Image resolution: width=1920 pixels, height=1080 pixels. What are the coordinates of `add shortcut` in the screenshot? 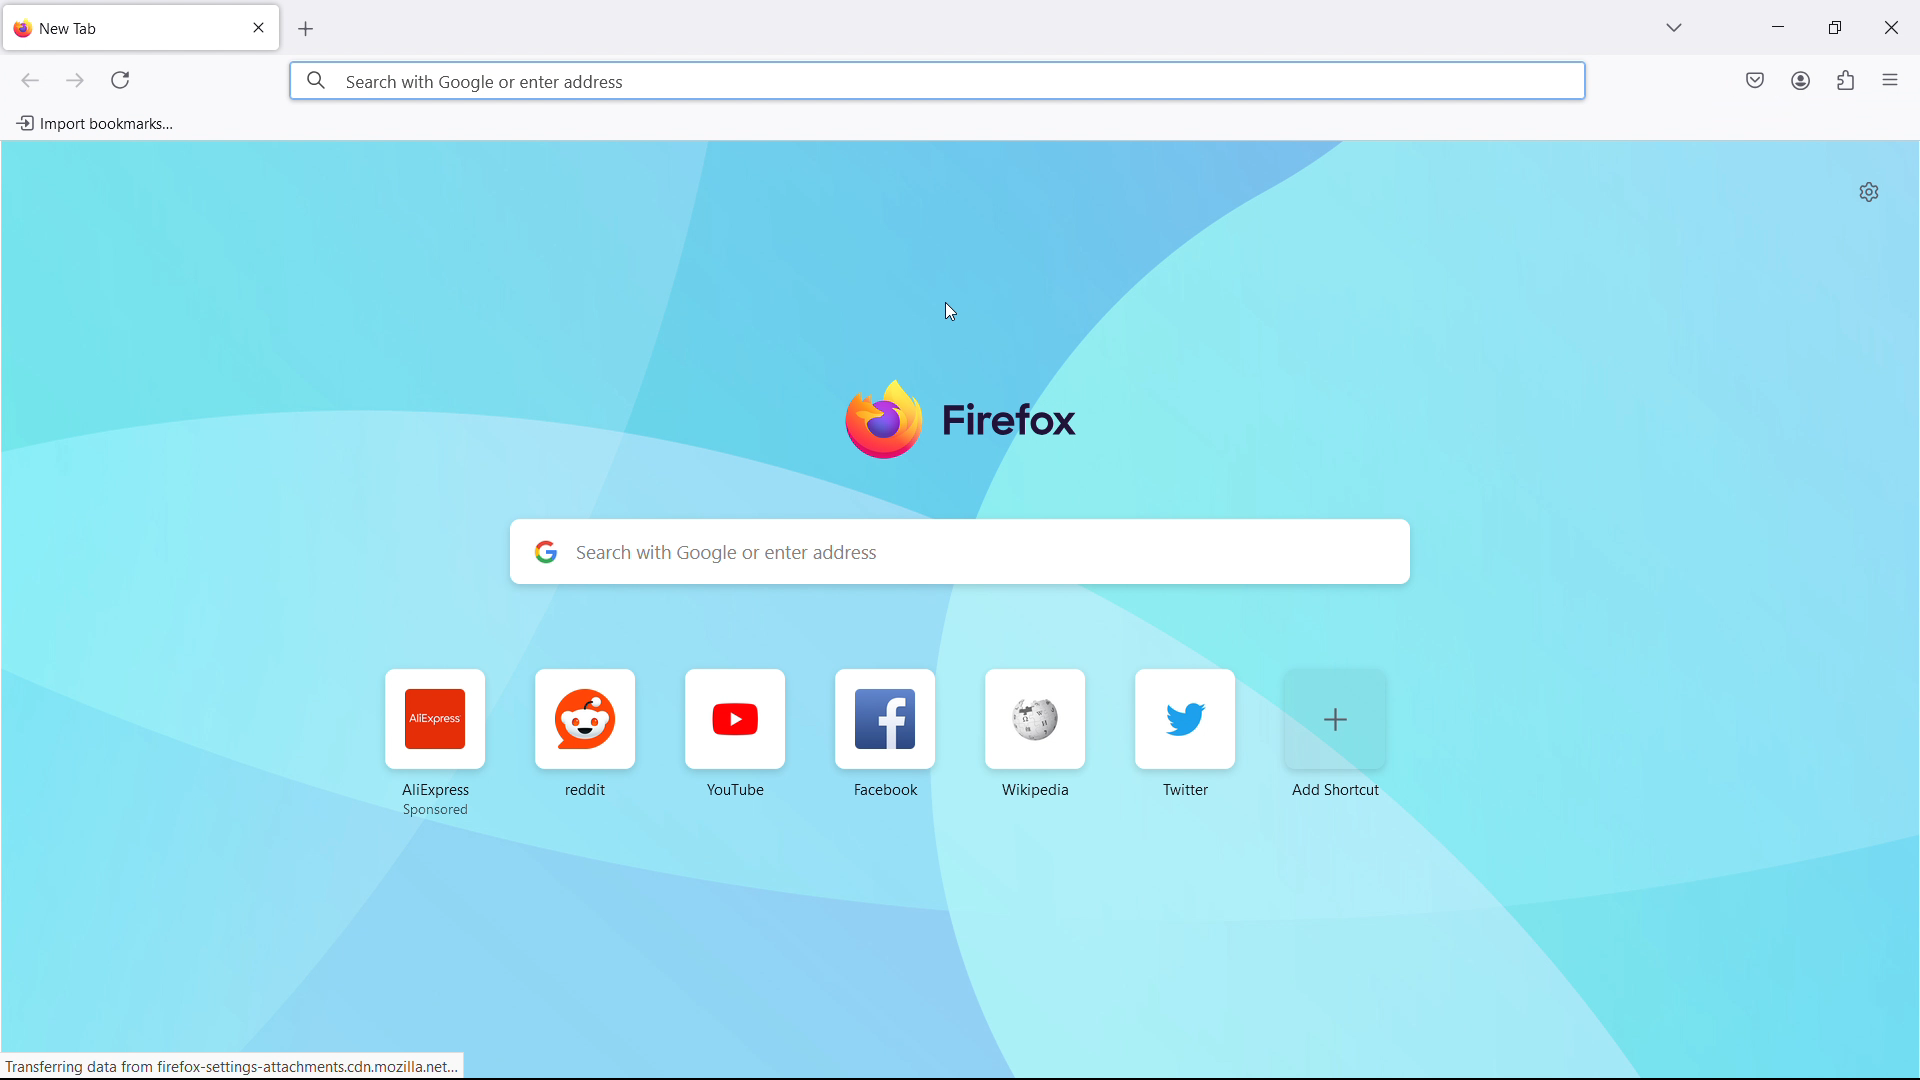 It's located at (1336, 733).